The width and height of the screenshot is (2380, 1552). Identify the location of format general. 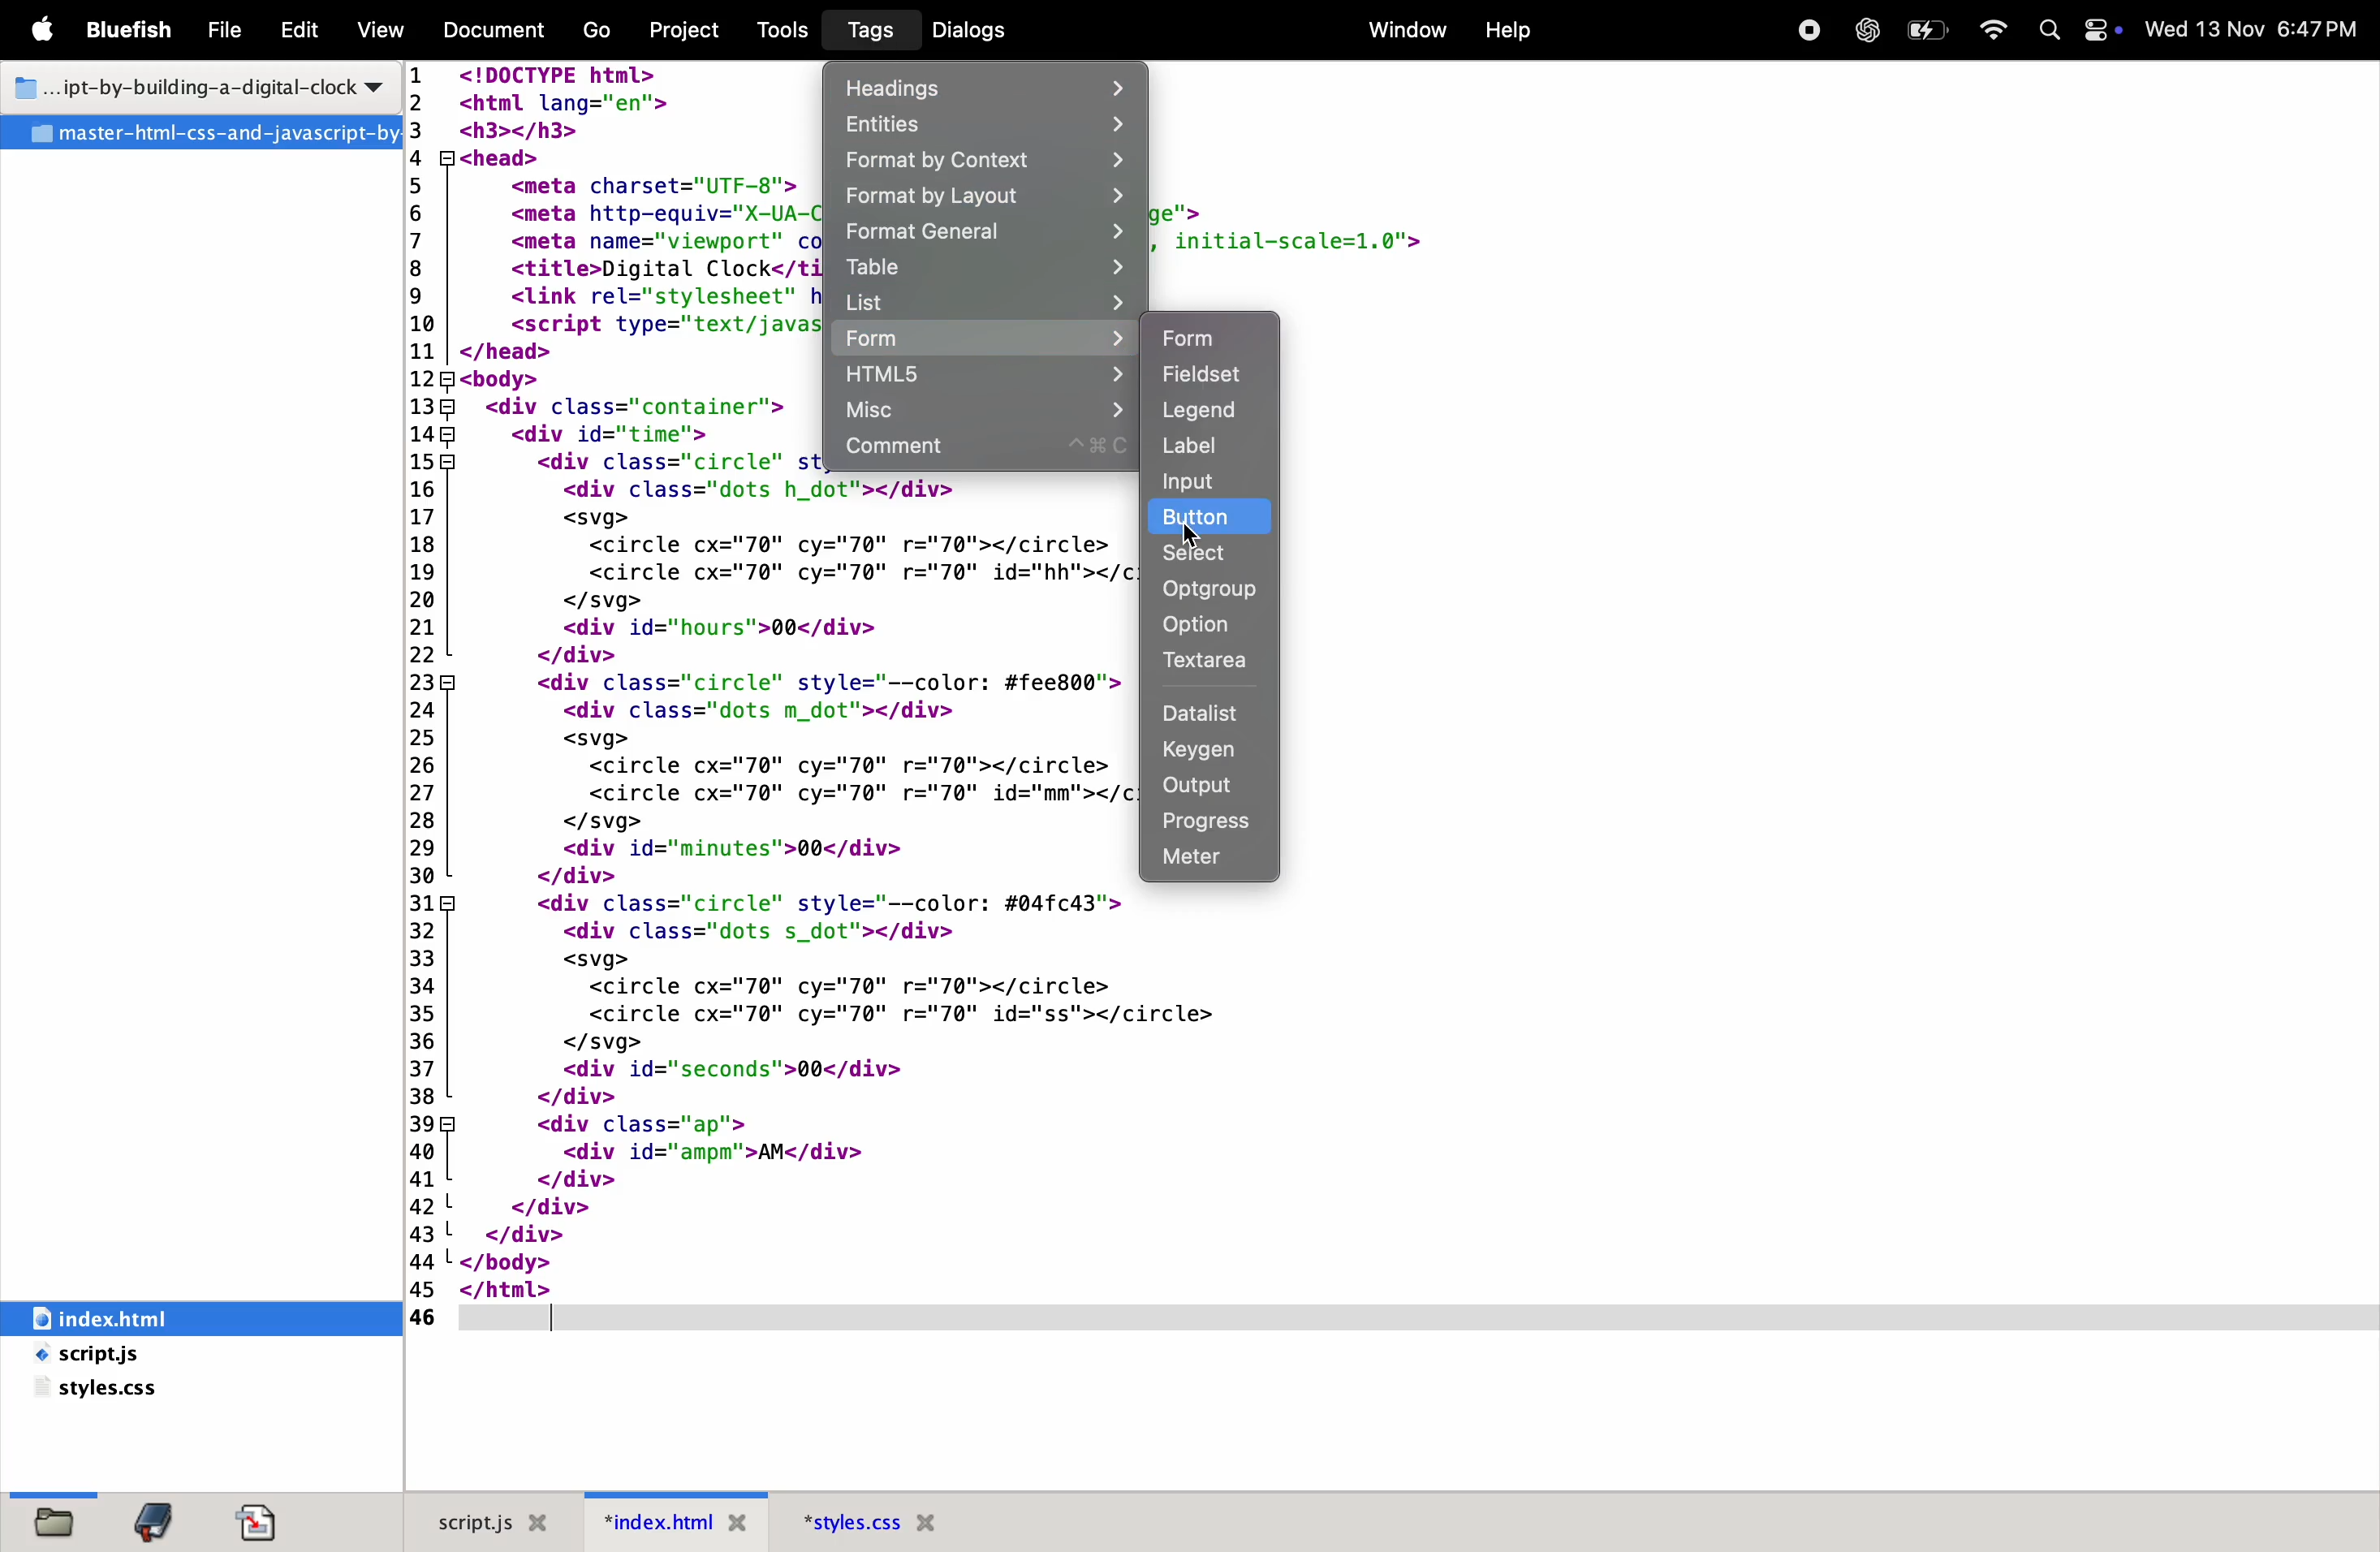
(981, 234).